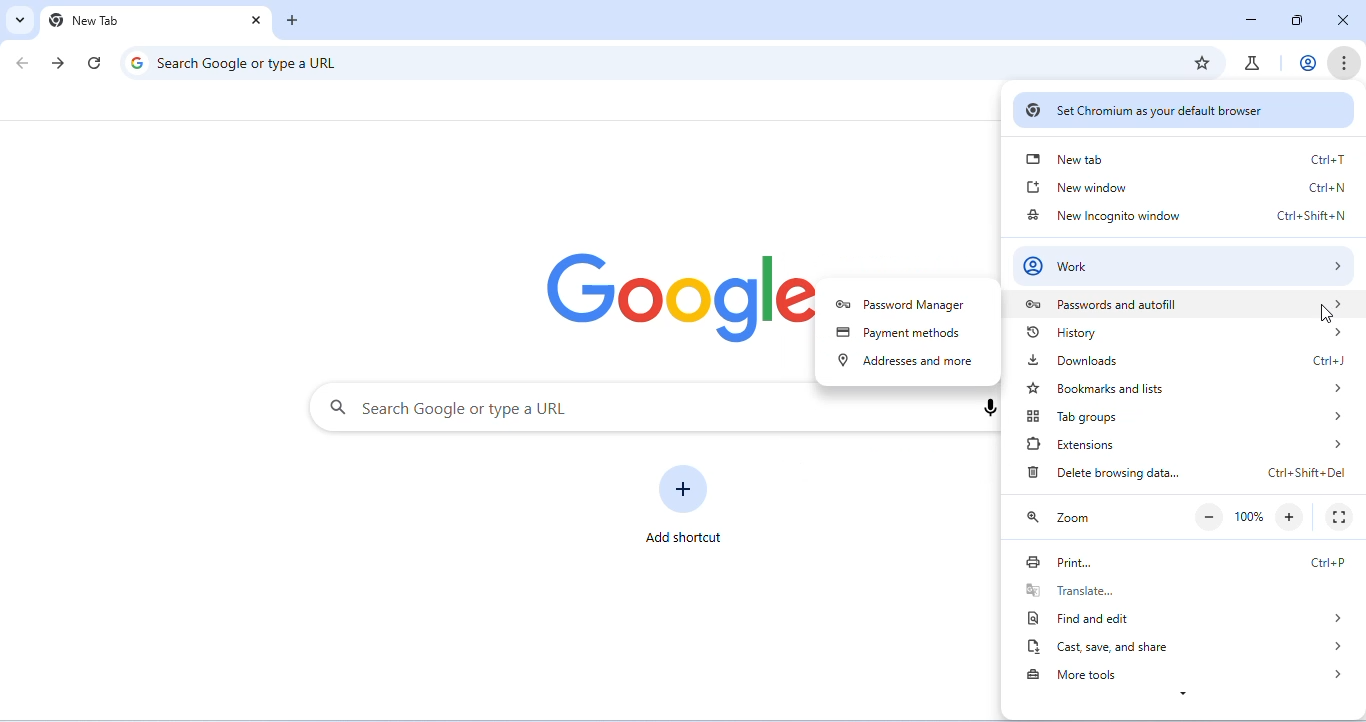 The height and width of the screenshot is (722, 1366). Describe the element at coordinates (1182, 515) in the screenshot. I see `zoom` at that location.